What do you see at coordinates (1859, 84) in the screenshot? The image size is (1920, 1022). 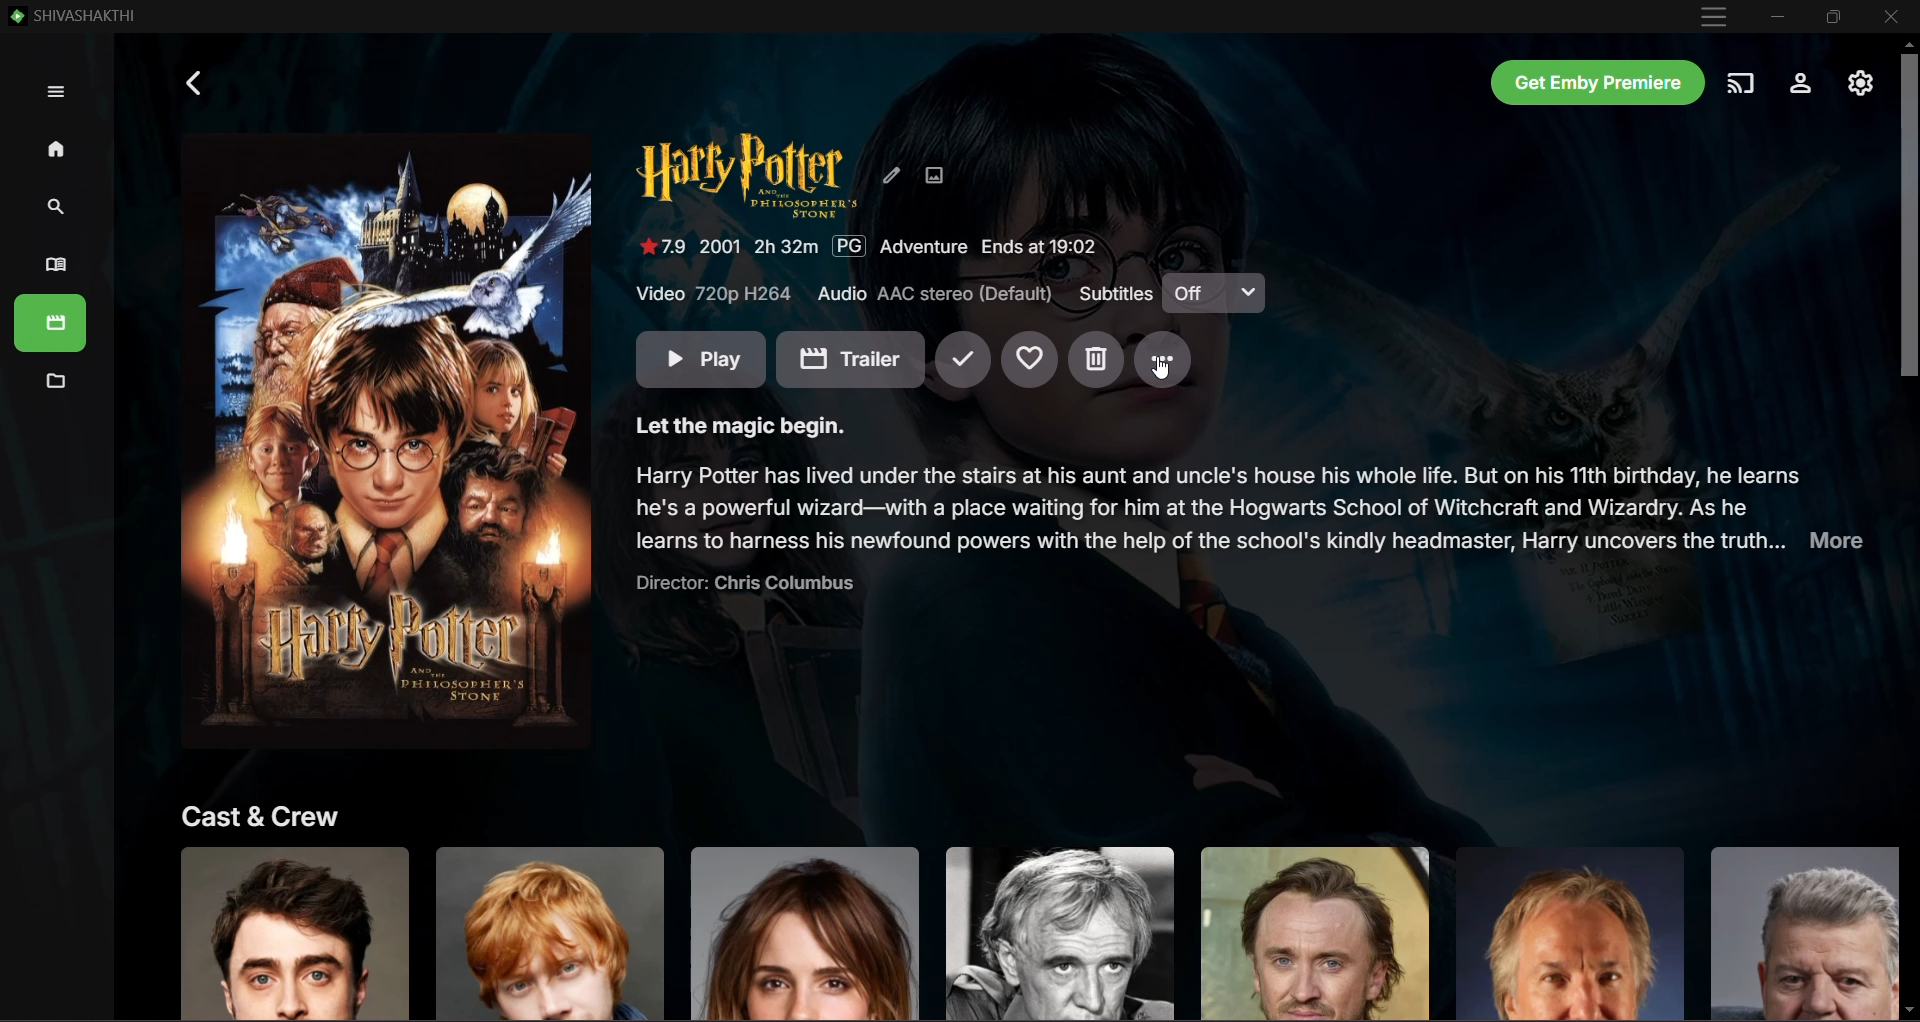 I see `Manage Emby Server` at bounding box center [1859, 84].